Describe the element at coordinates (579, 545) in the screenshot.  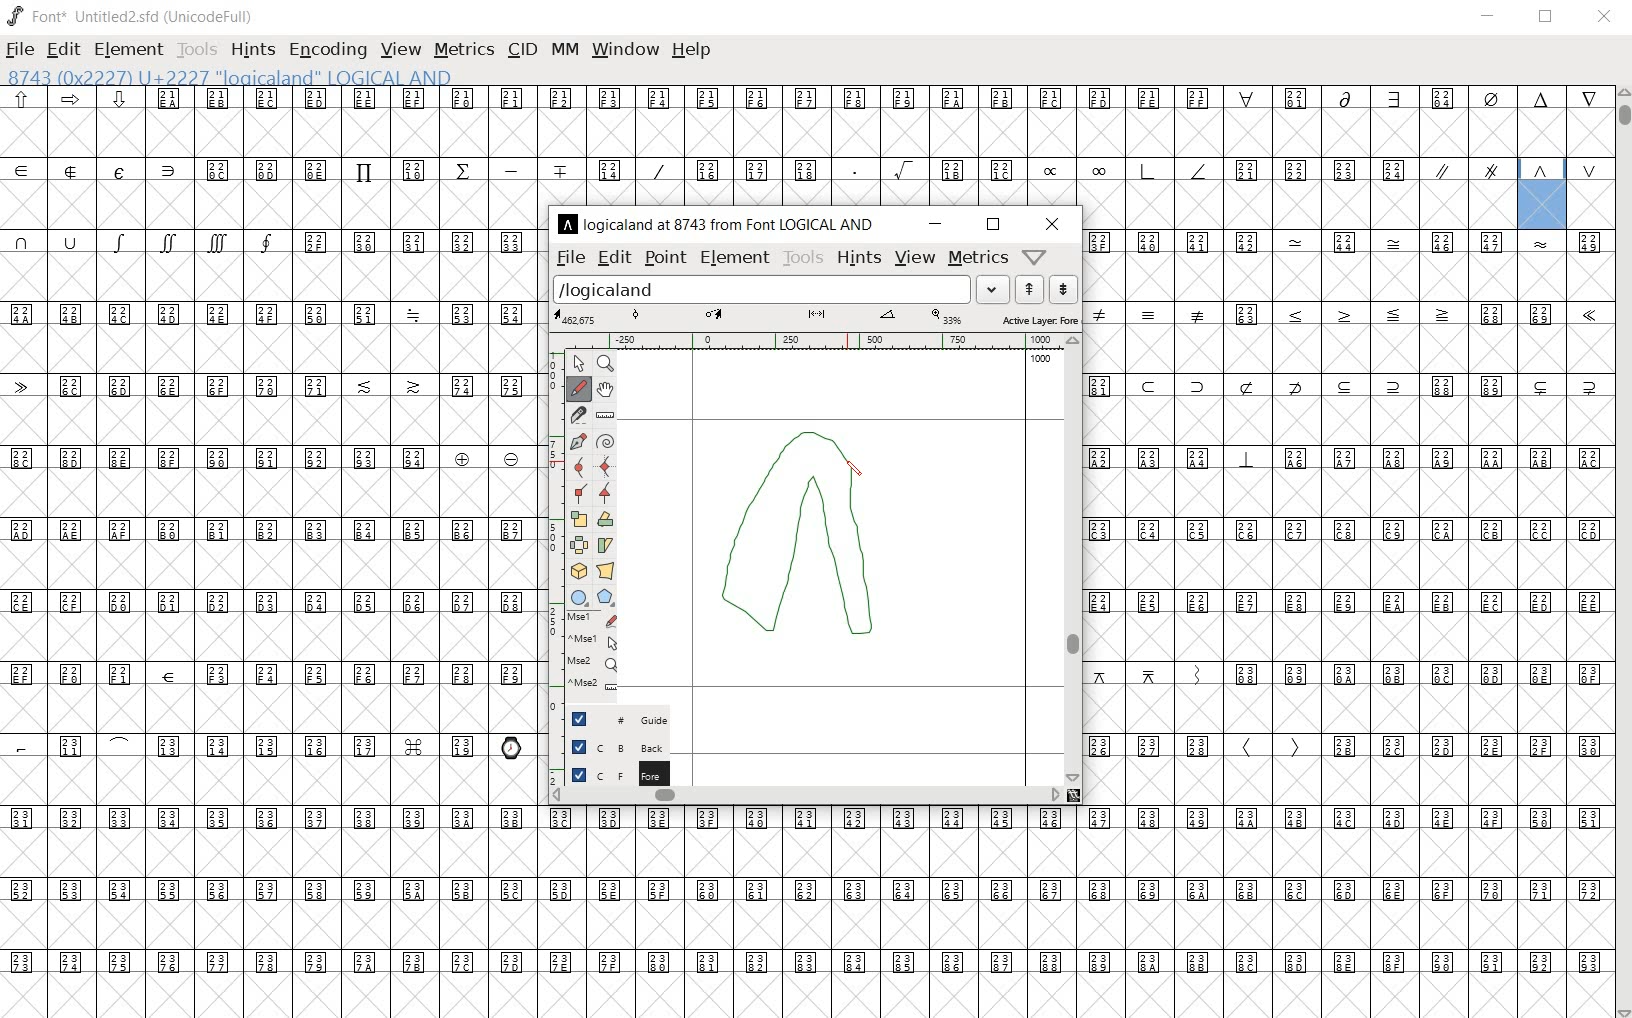
I see `flip the selection` at that location.